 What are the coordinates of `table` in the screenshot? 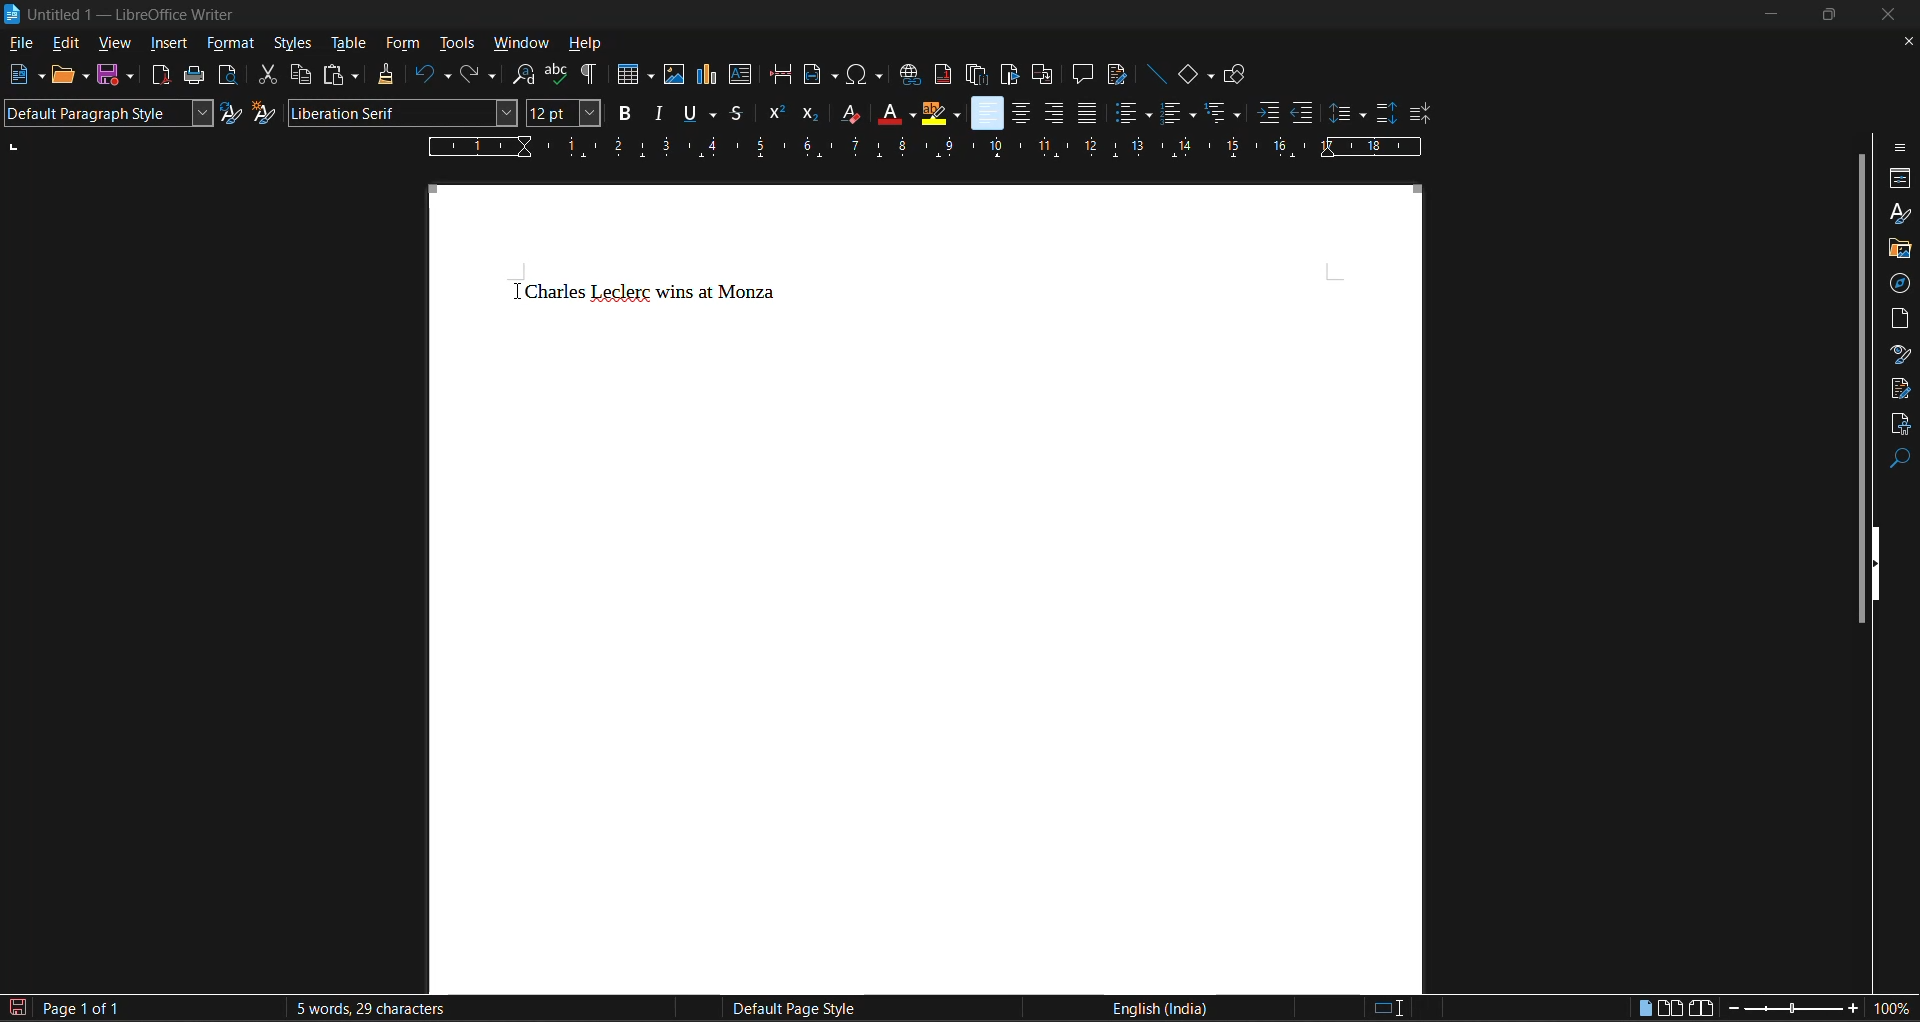 It's located at (347, 44).